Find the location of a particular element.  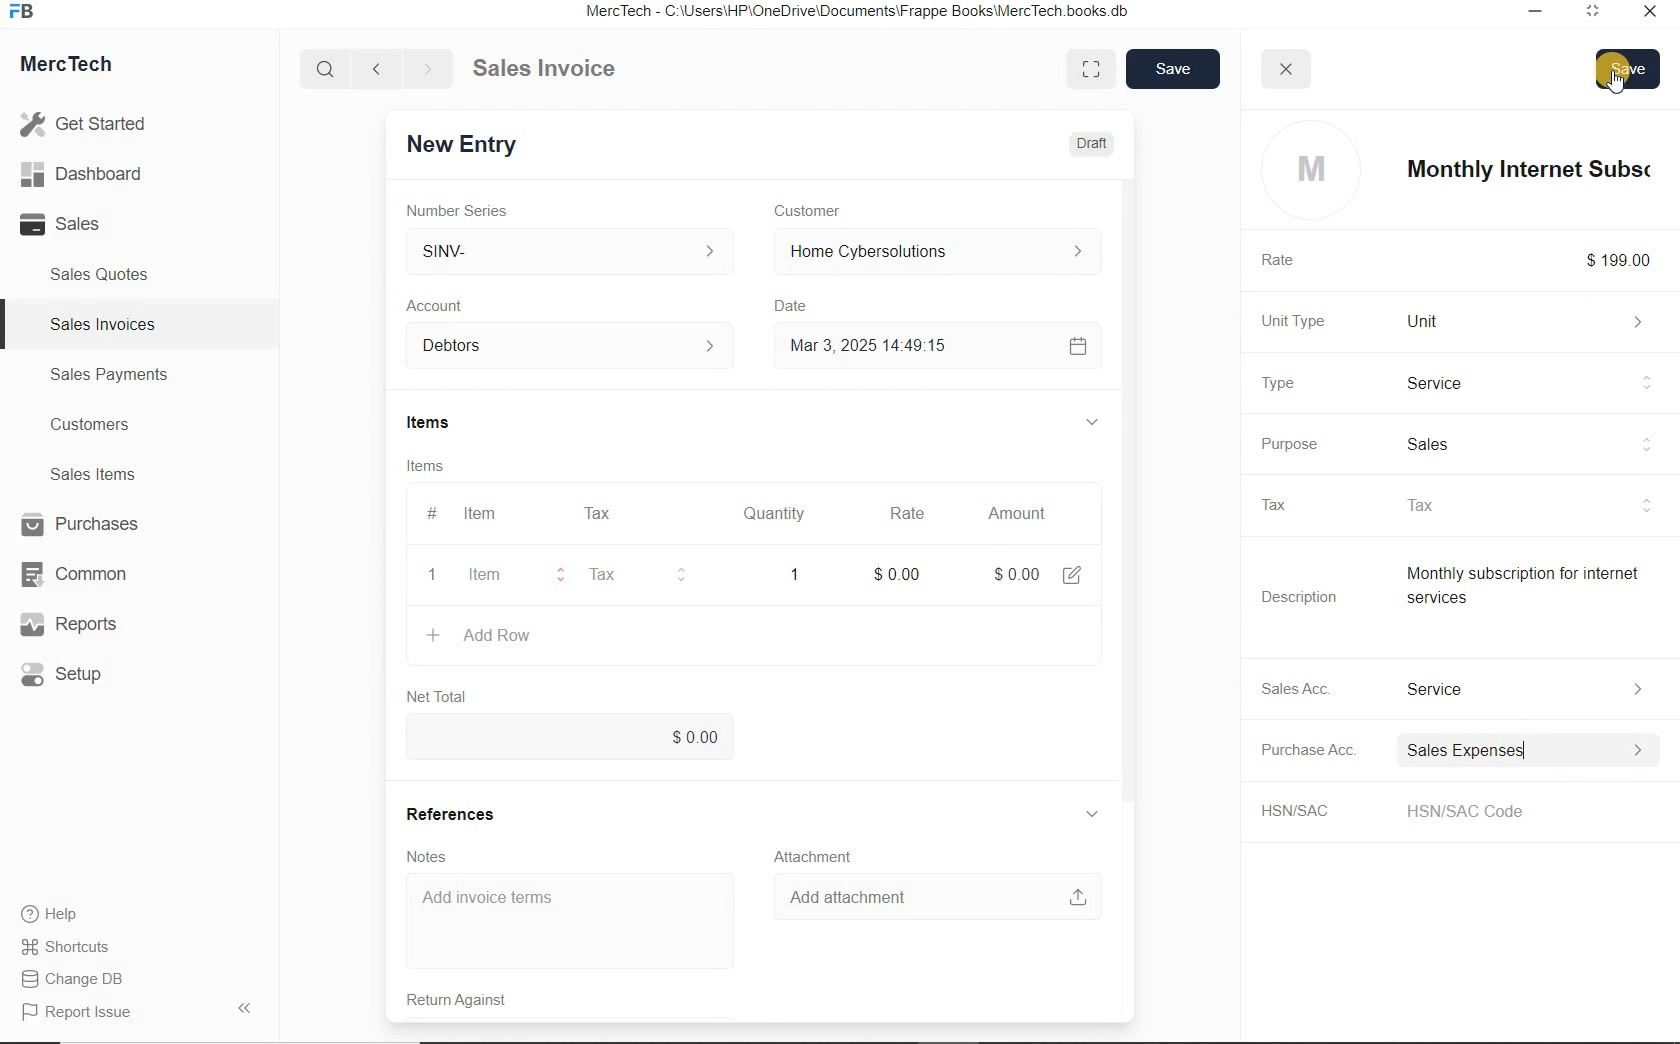

Item is located at coordinates (482, 514).